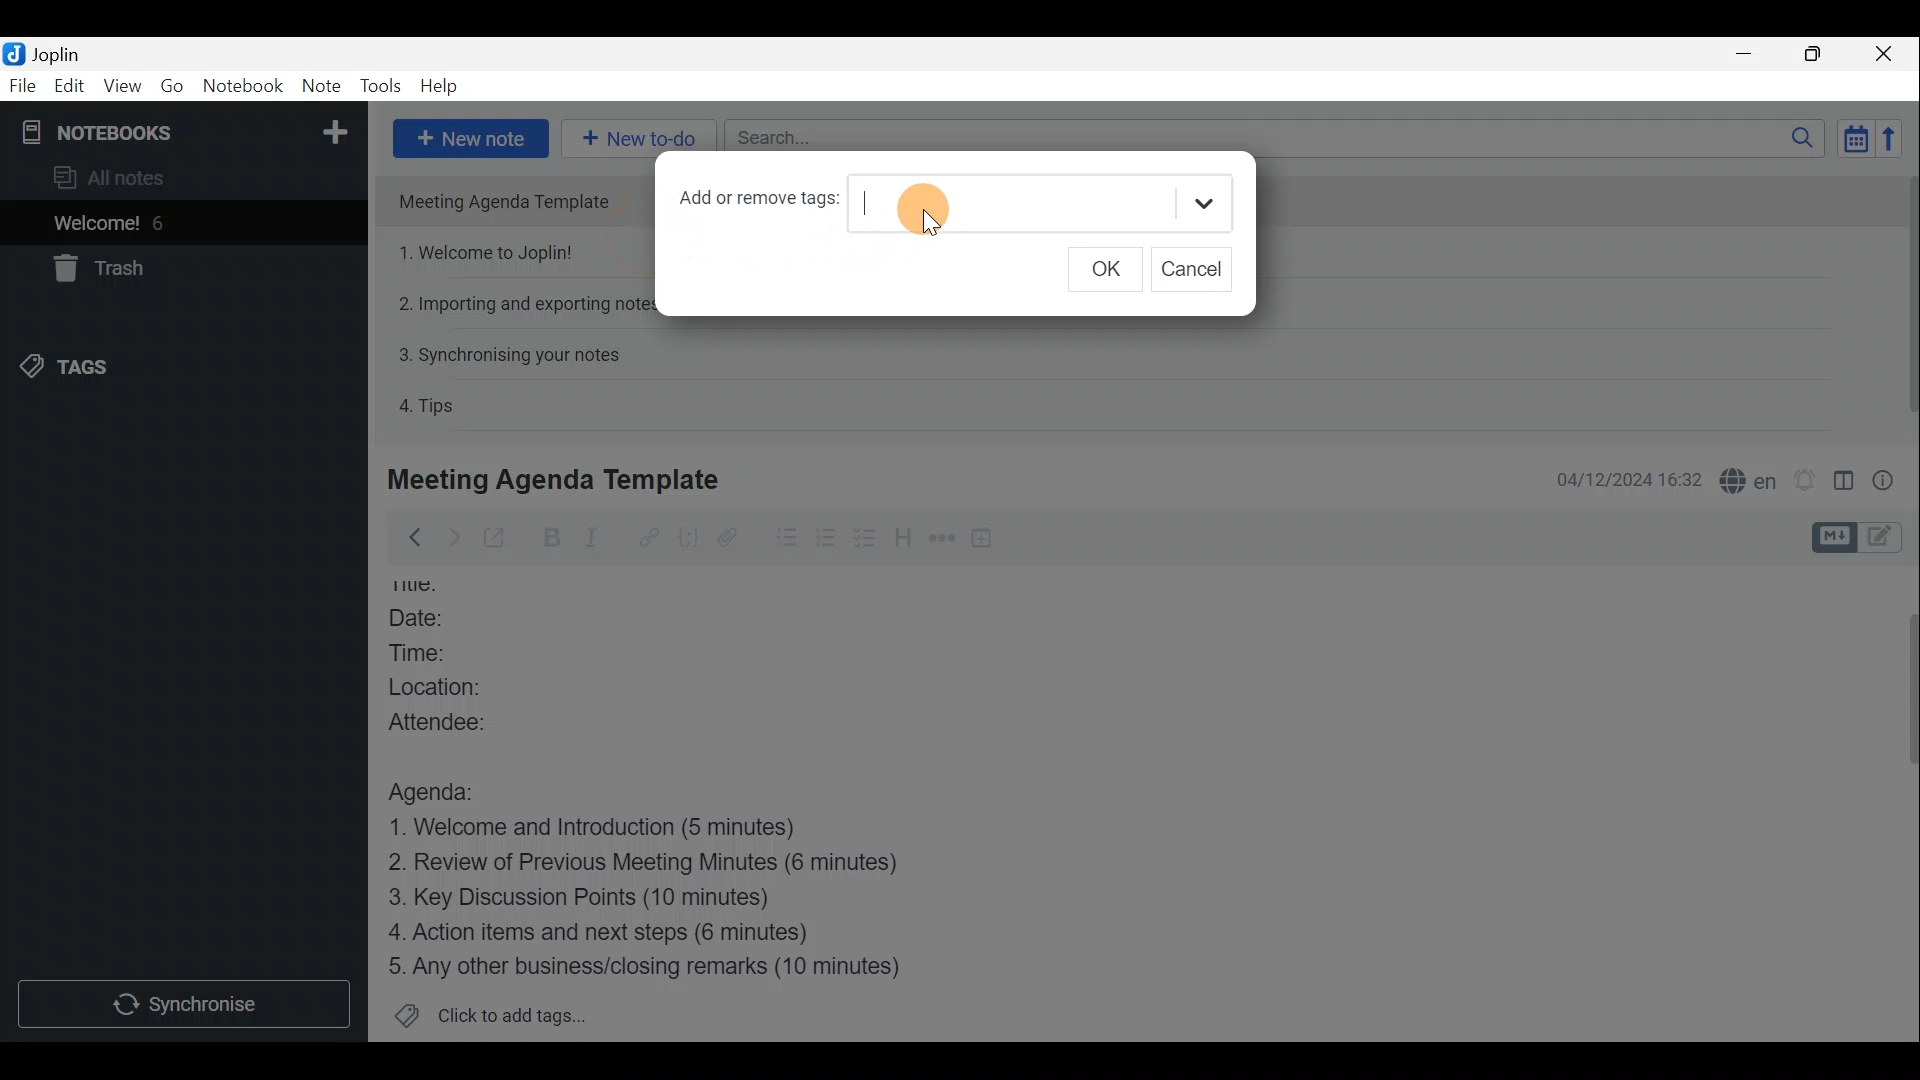 Image resolution: width=1920 pixels, height=1080 pixels. Describe the element at coordinates (826, 541) in the screenshot. I see `Numbered list` at that location.